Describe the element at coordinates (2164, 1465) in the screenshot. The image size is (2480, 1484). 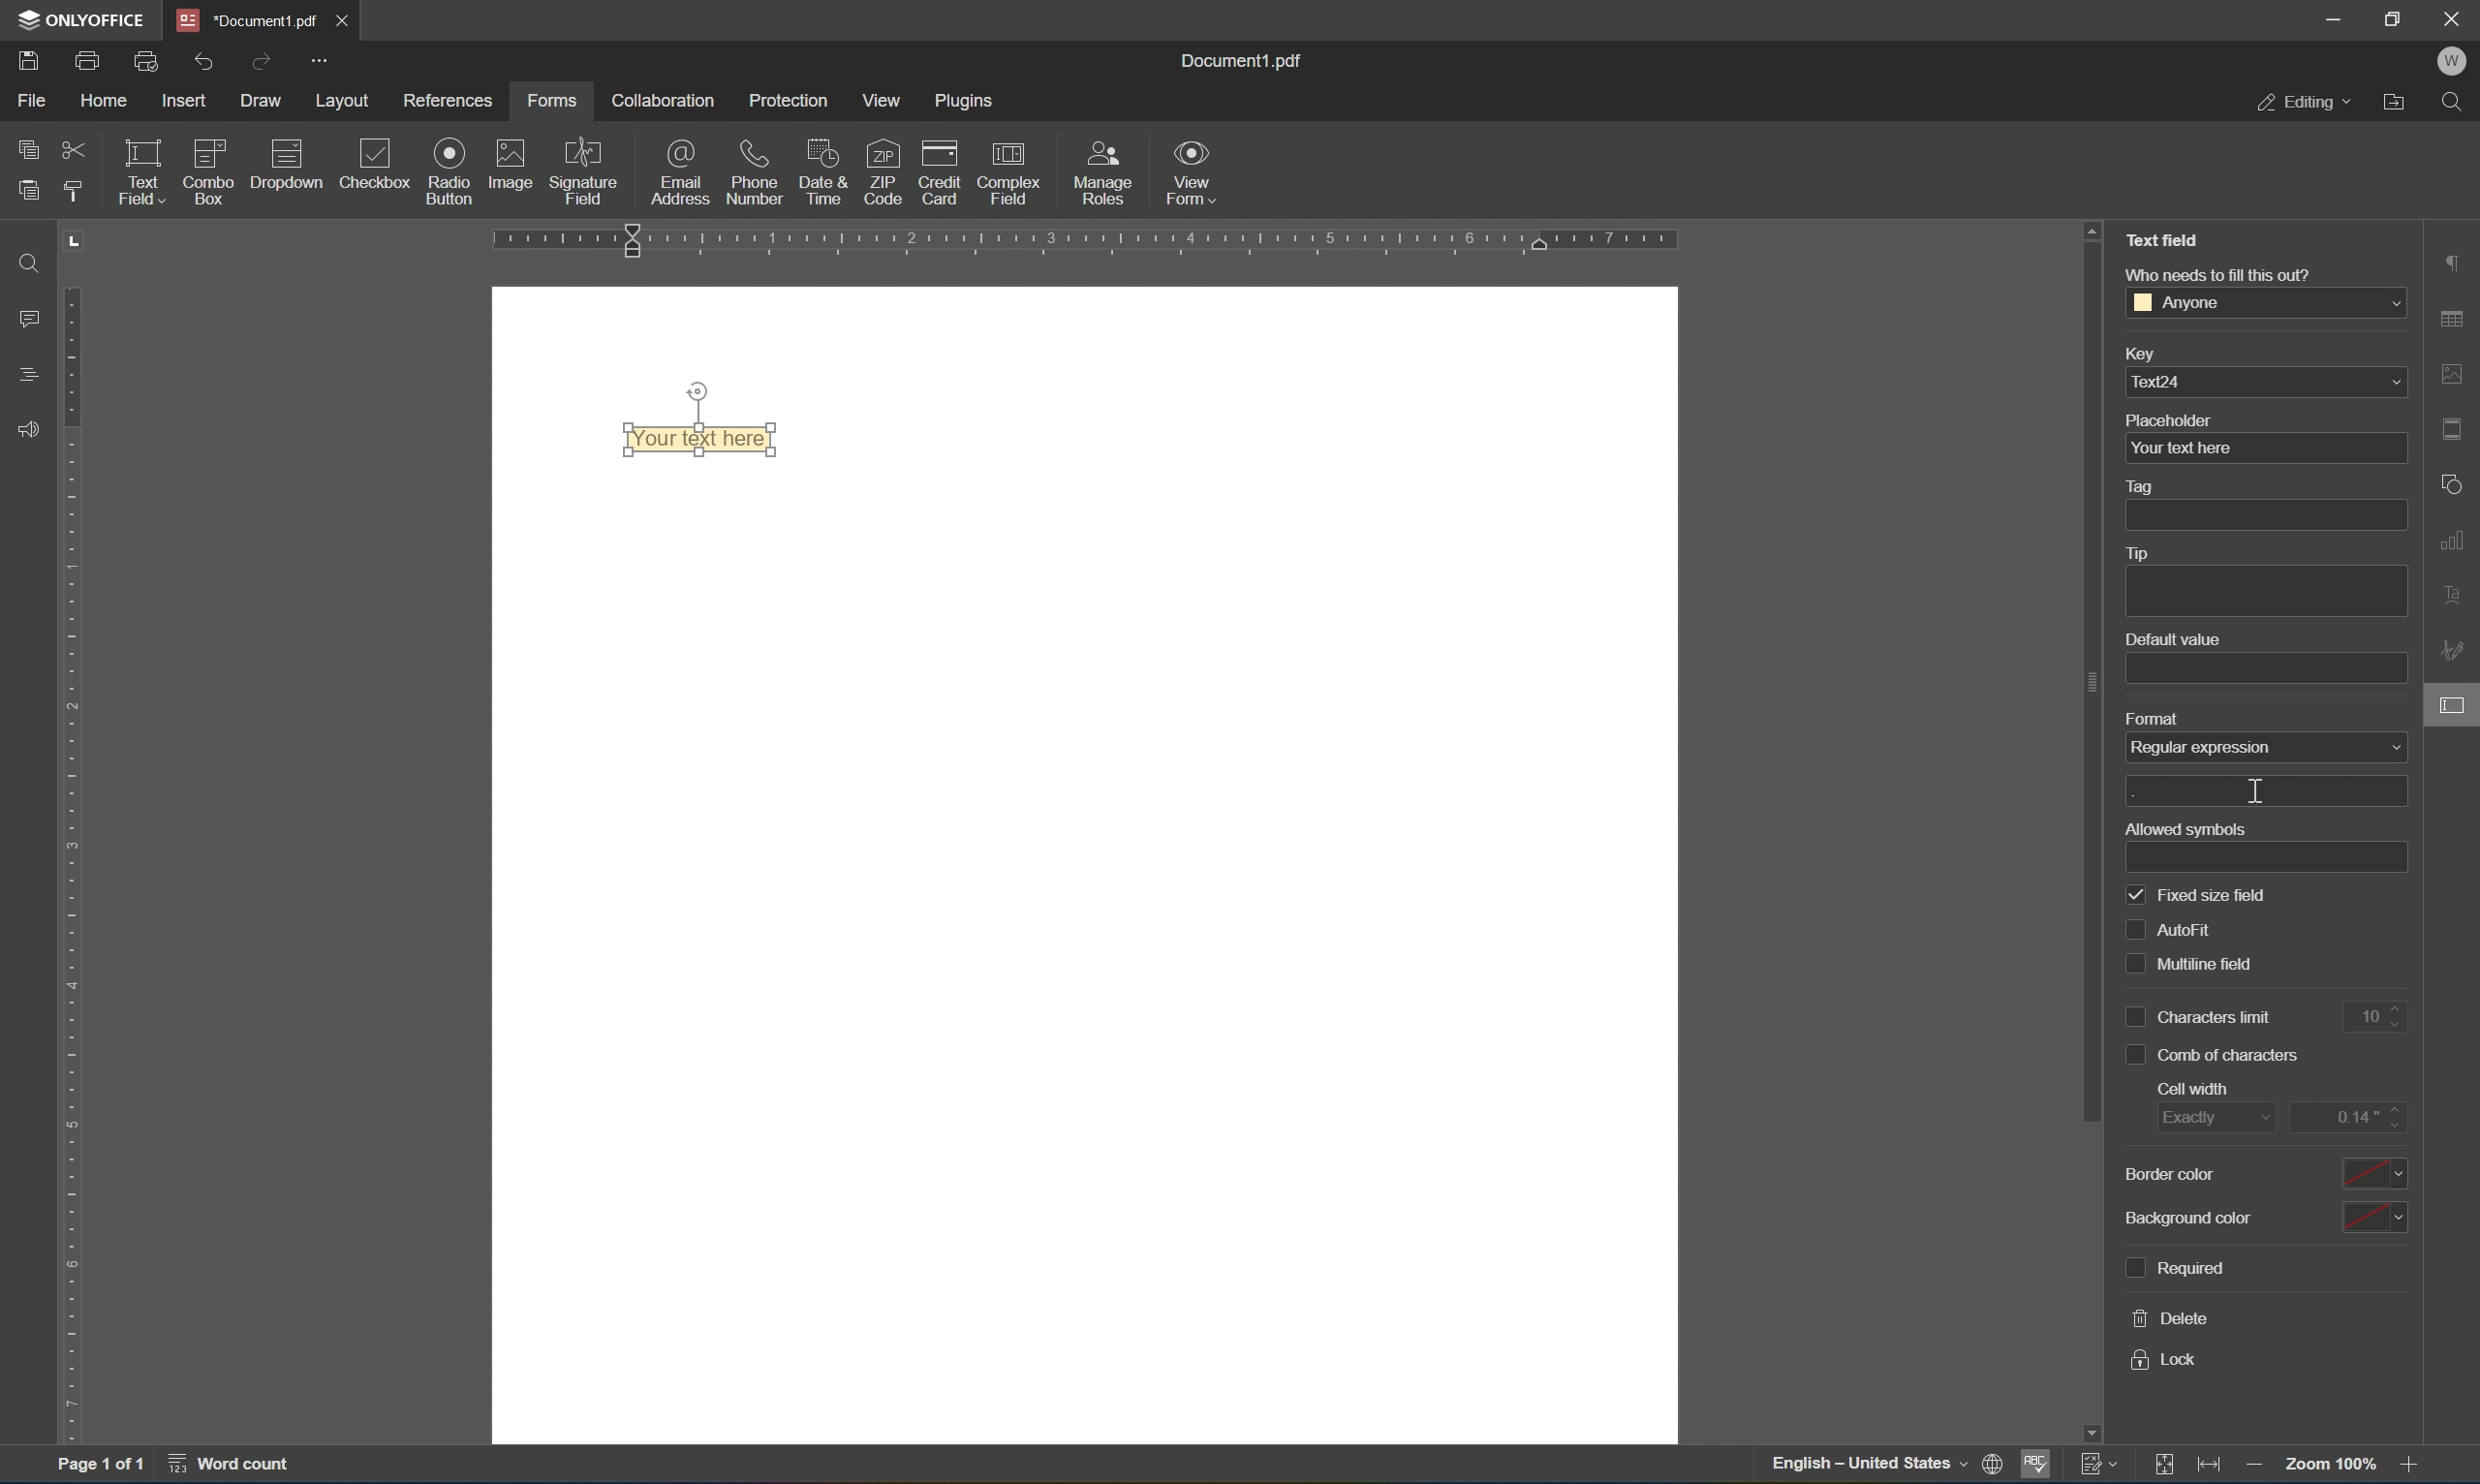
I see `fit to page` at that location.